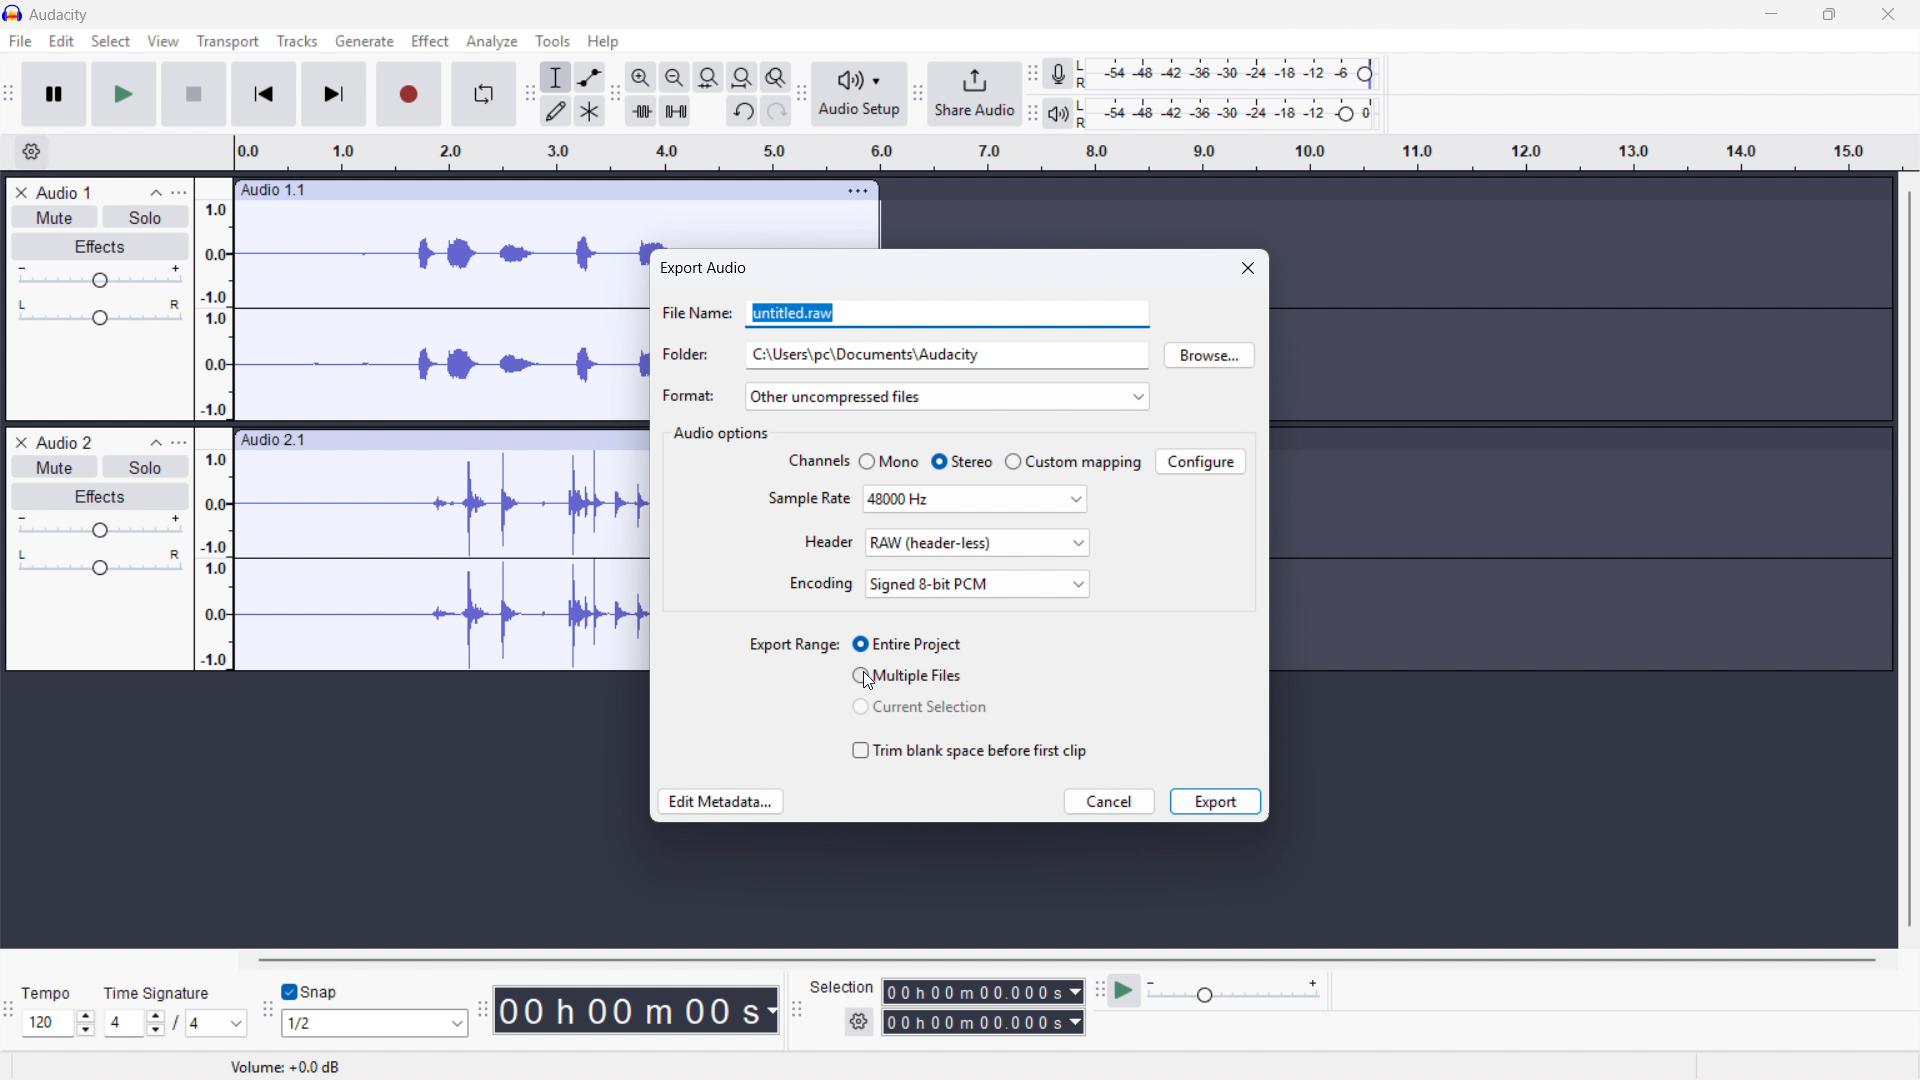  Describe the element at coordinates (1236, 991) in the screenshot. I see `Playback speed` at that location.